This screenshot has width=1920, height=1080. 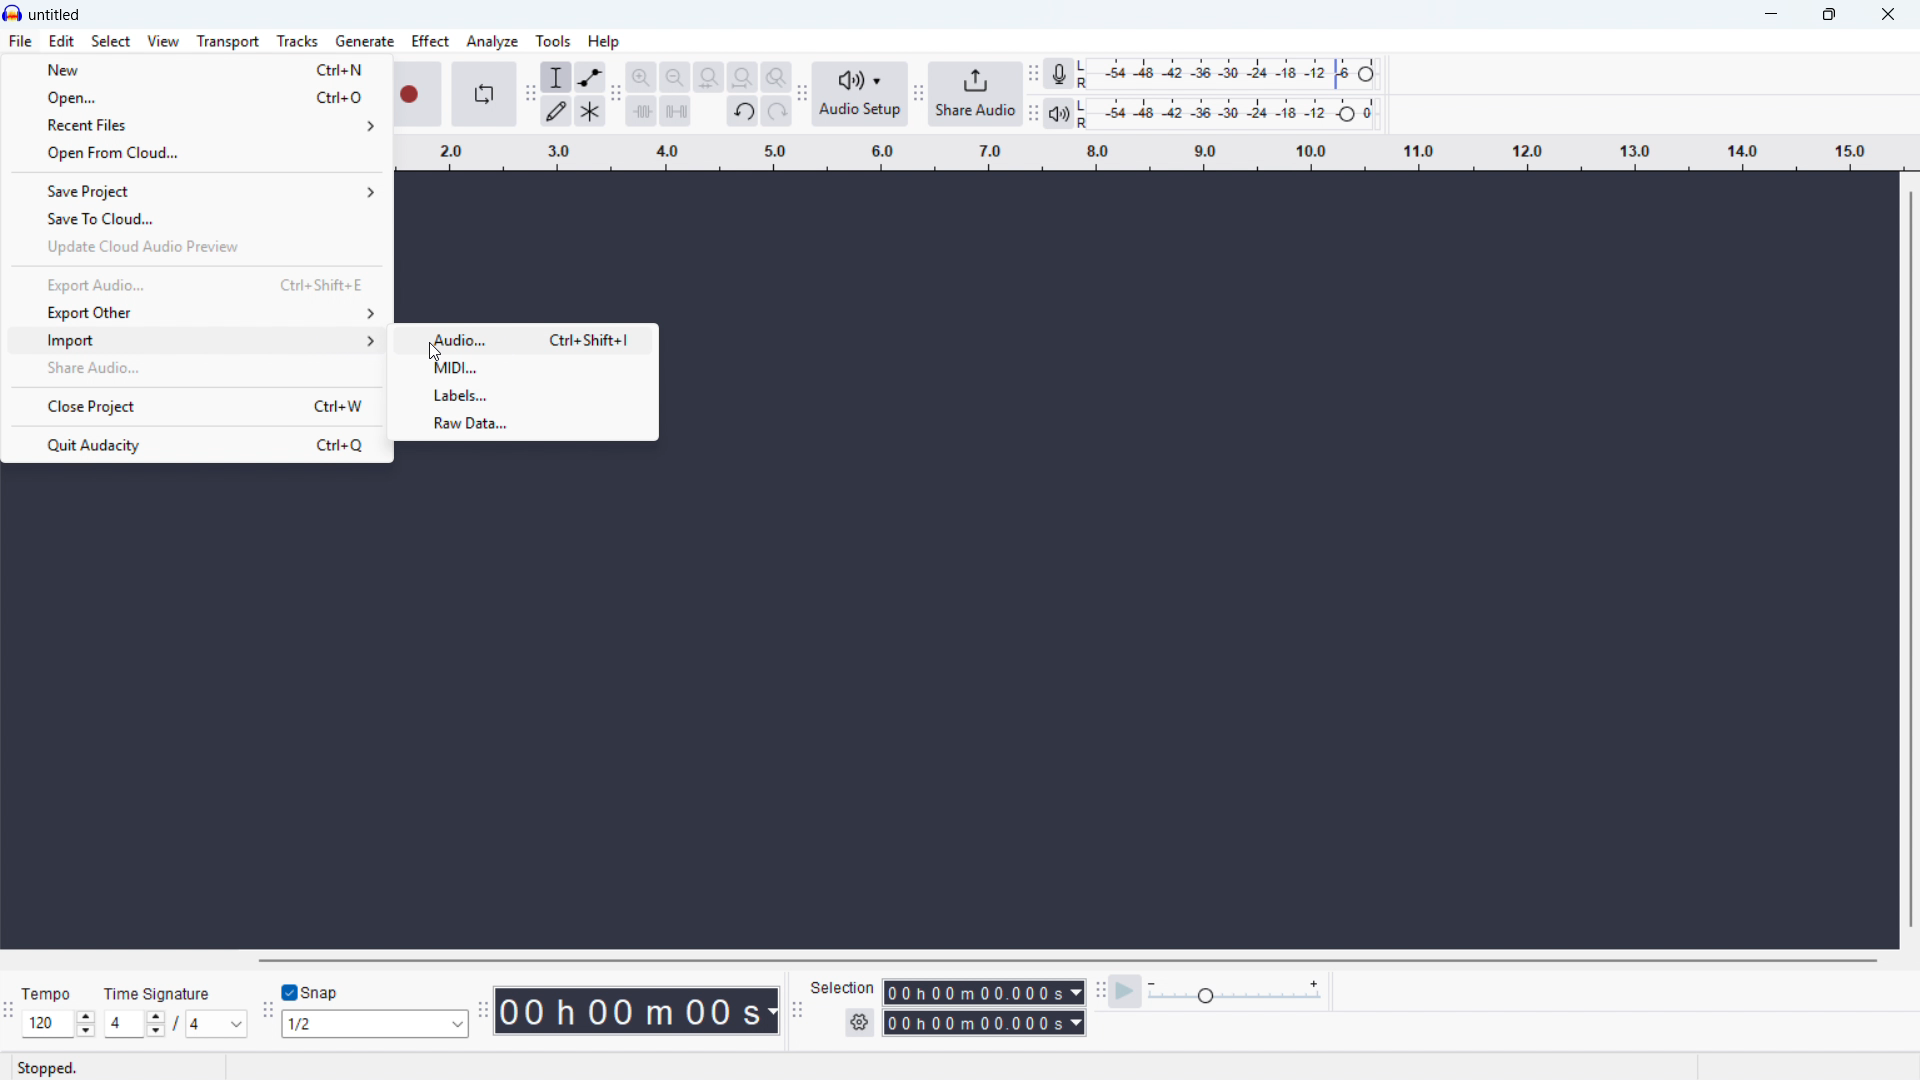 I want to click on Time signature, so click(x=160, y=992).